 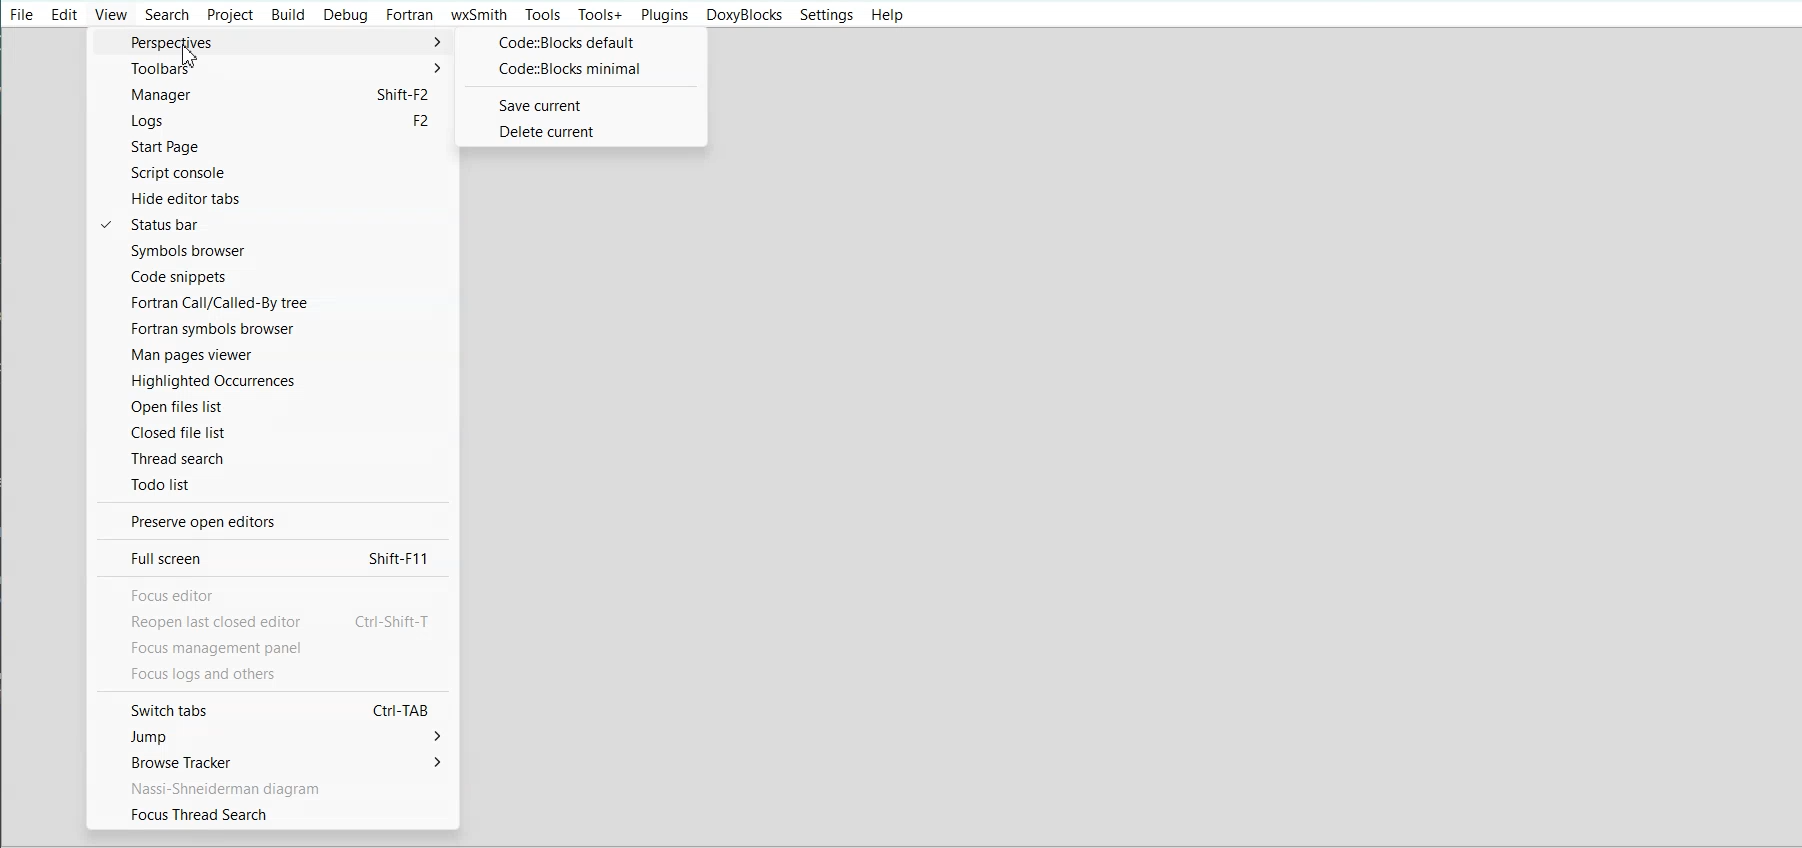 What do you see at coordinates (281, 737) in the screenshot?
I see `Jump` at bounding box center [281, 737].